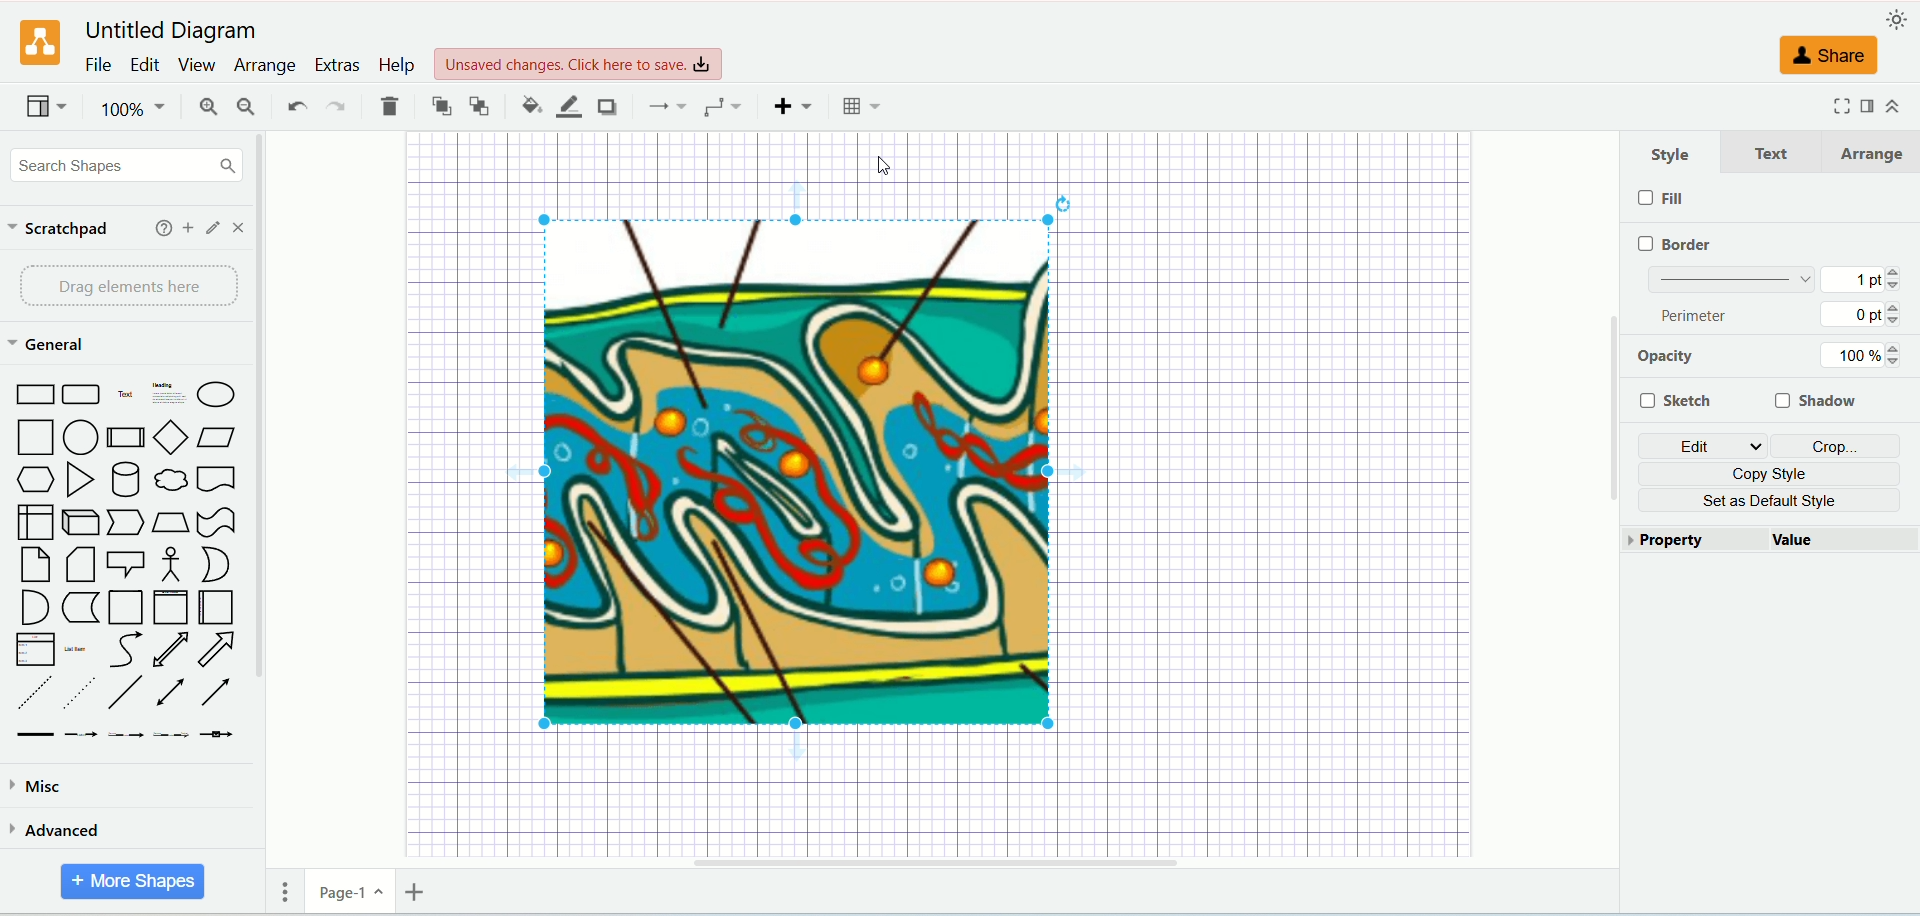 This screenshot has height=916, width=1920. Describe the element at coordinates (415, 891) in the screenshot. I see `insert page` at that location.